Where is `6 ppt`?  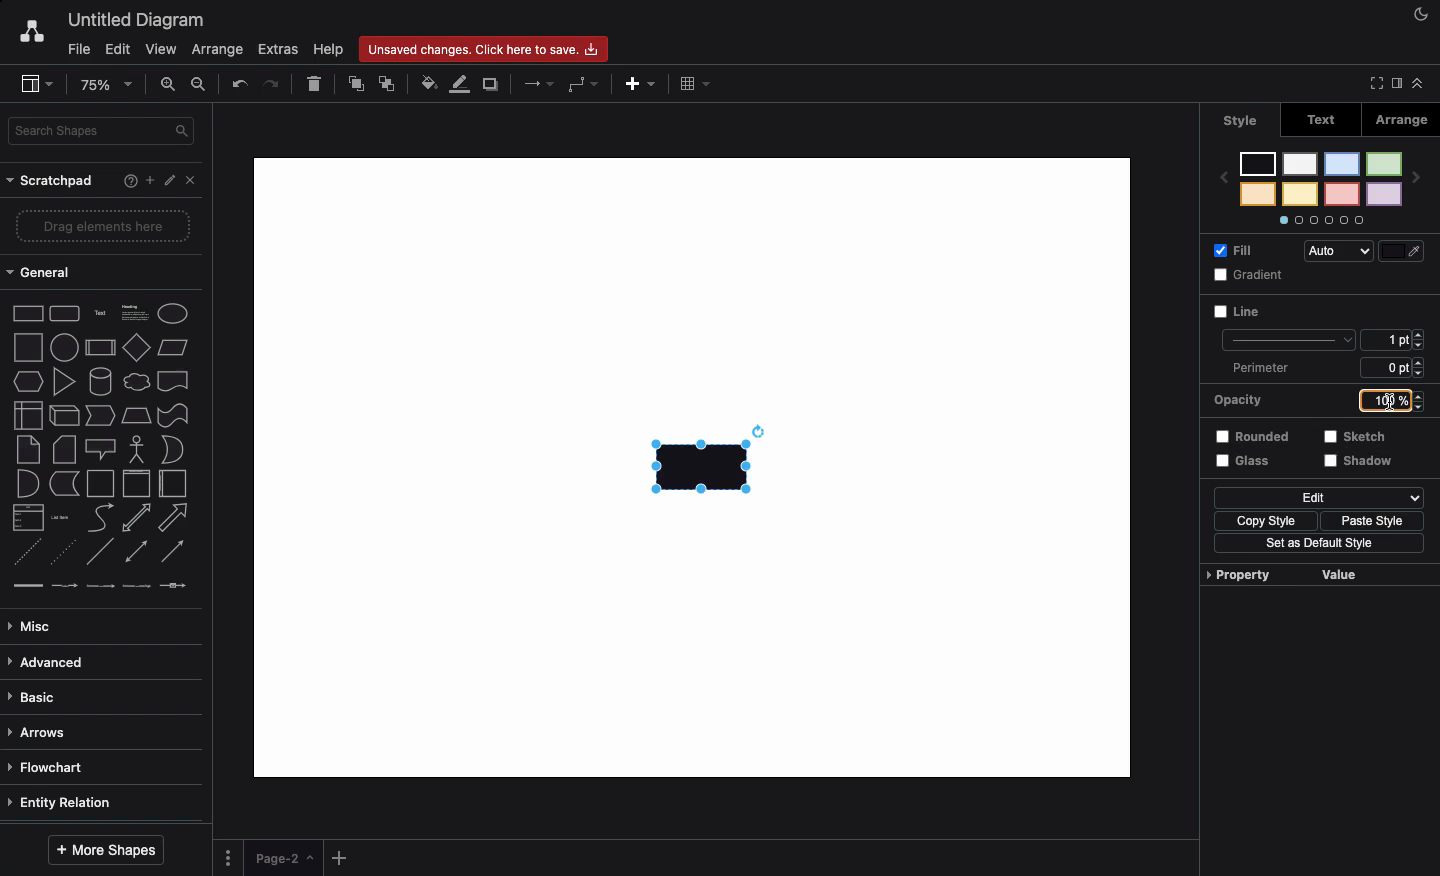 6 ppt is located at coordinates (1398, 370).